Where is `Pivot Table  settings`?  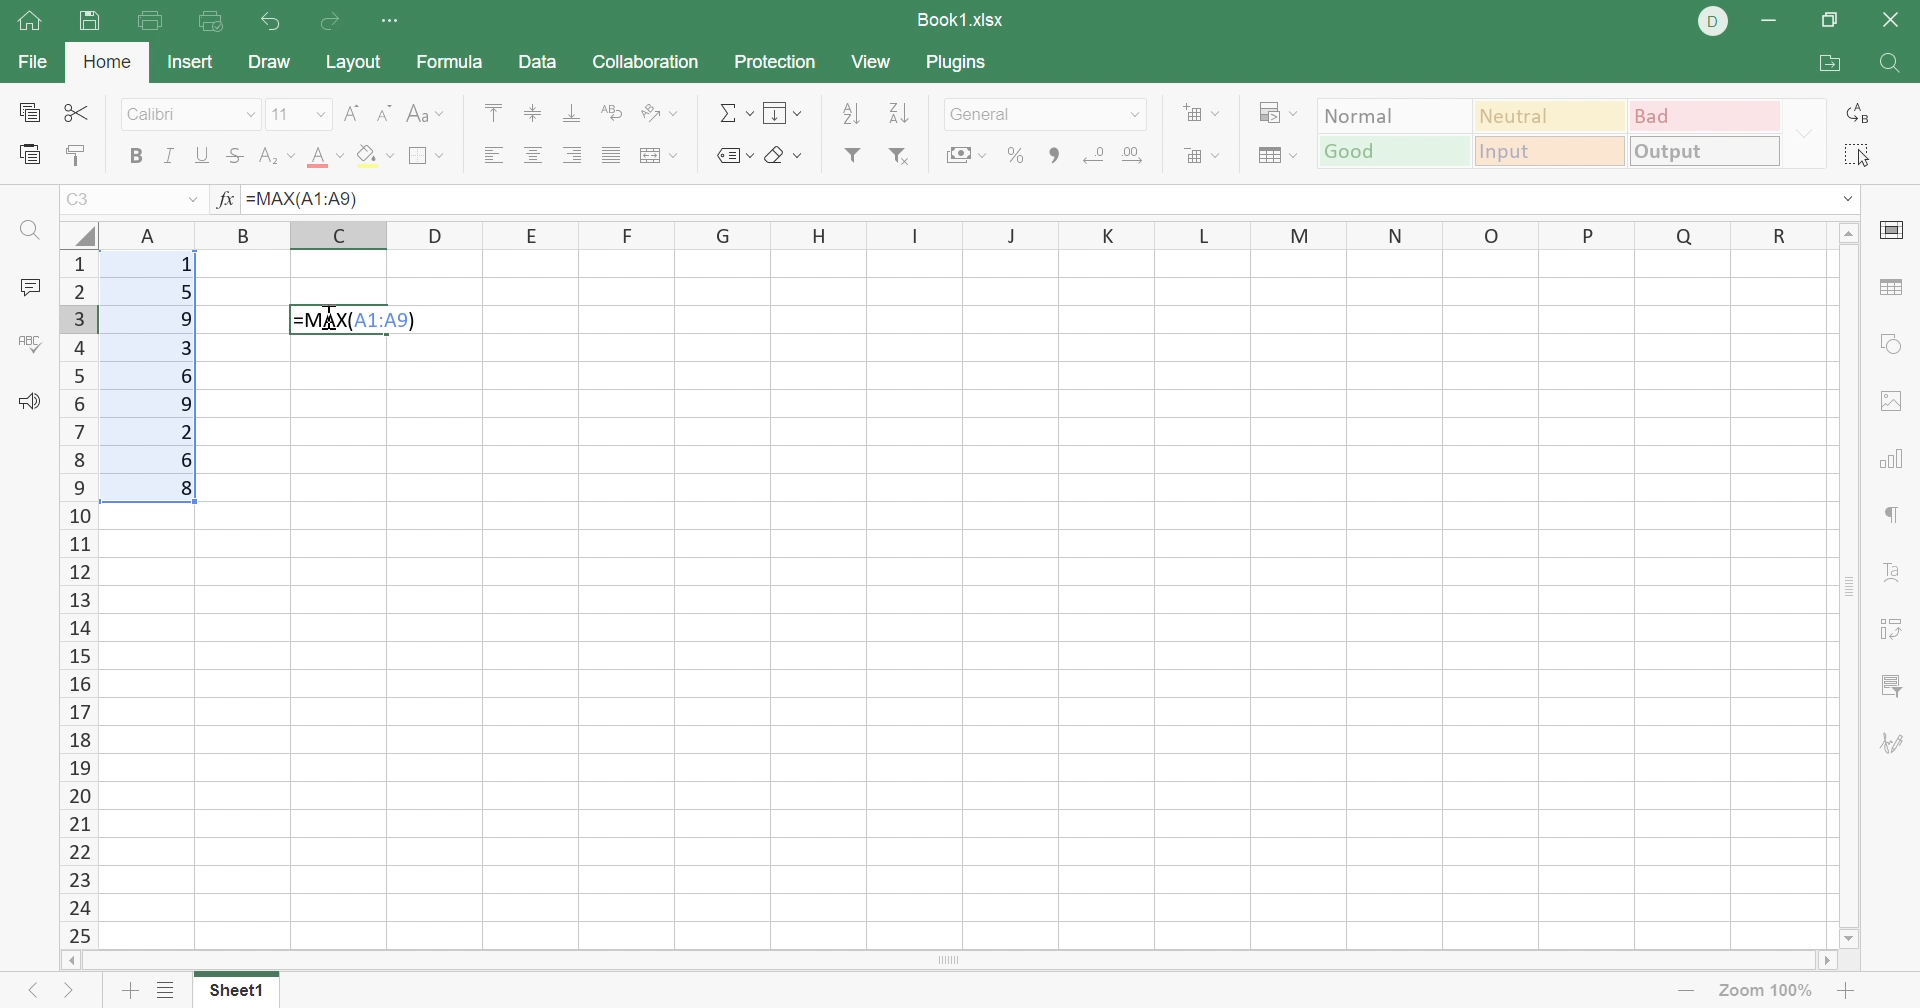
Pivot Table  settings is located at coordinates (1889, 626).